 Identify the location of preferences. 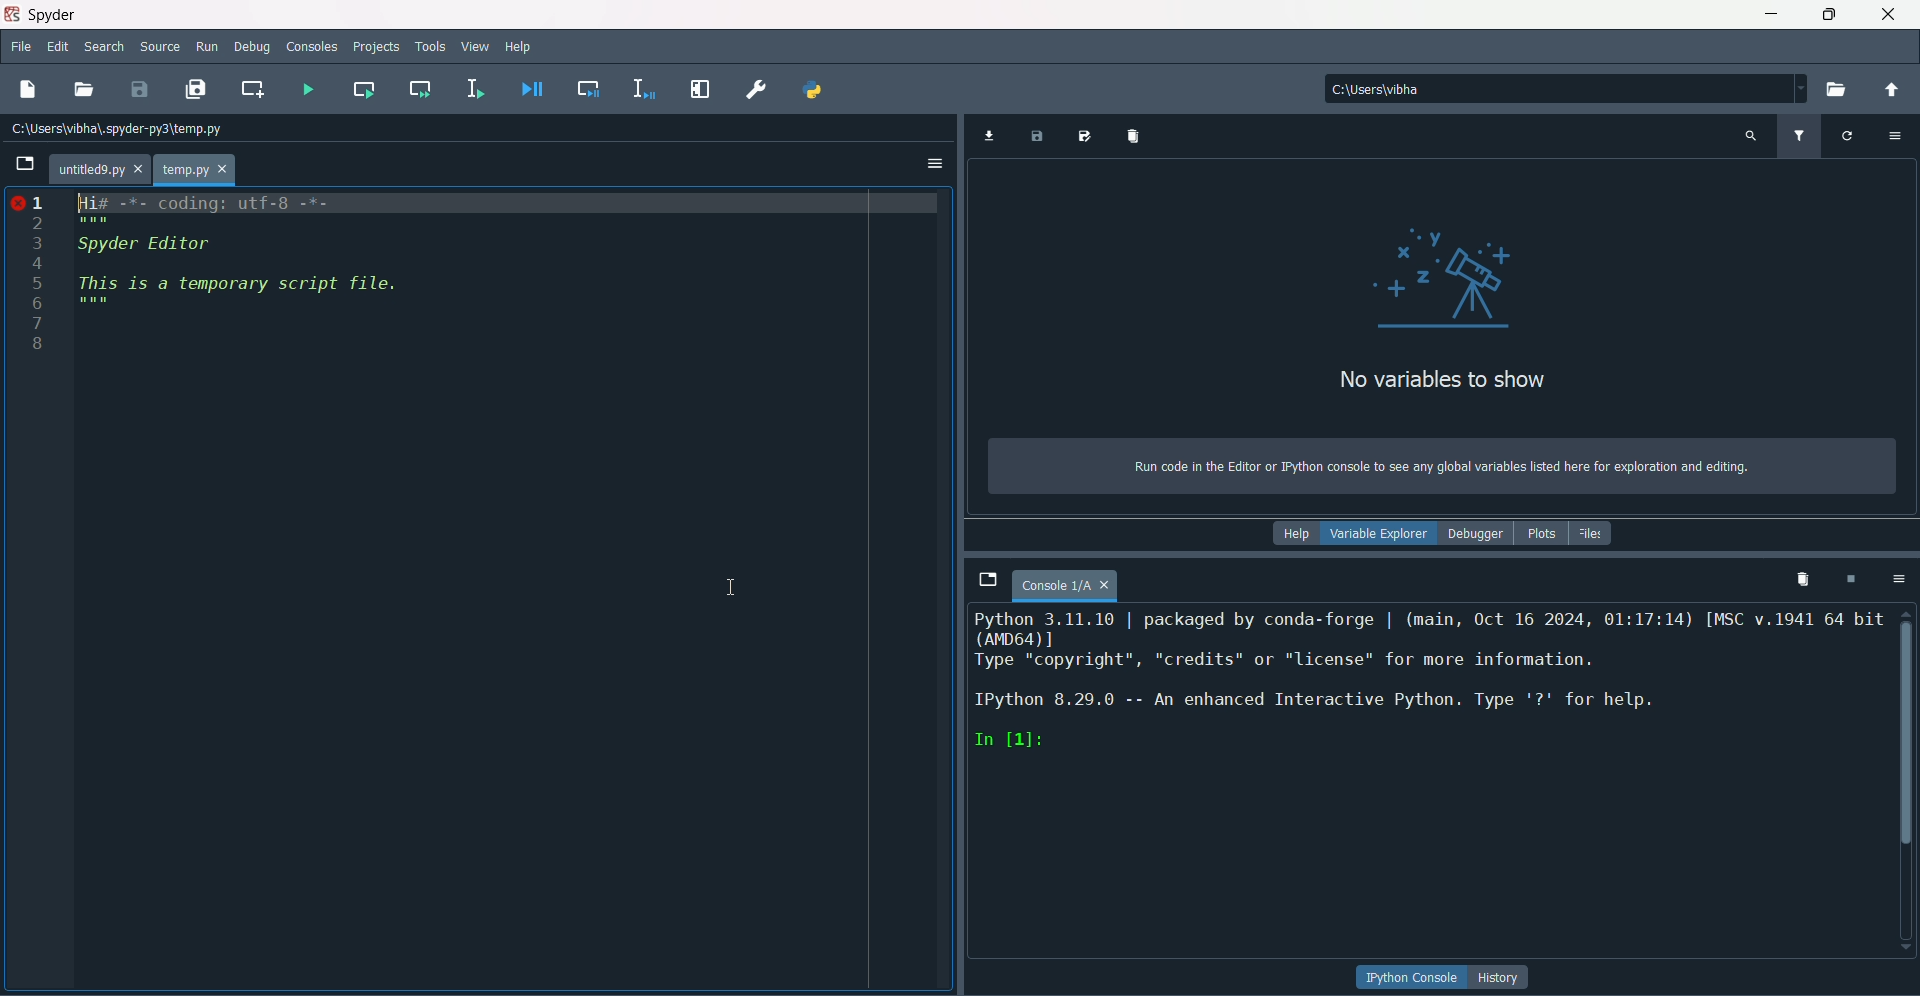
(757, 91).